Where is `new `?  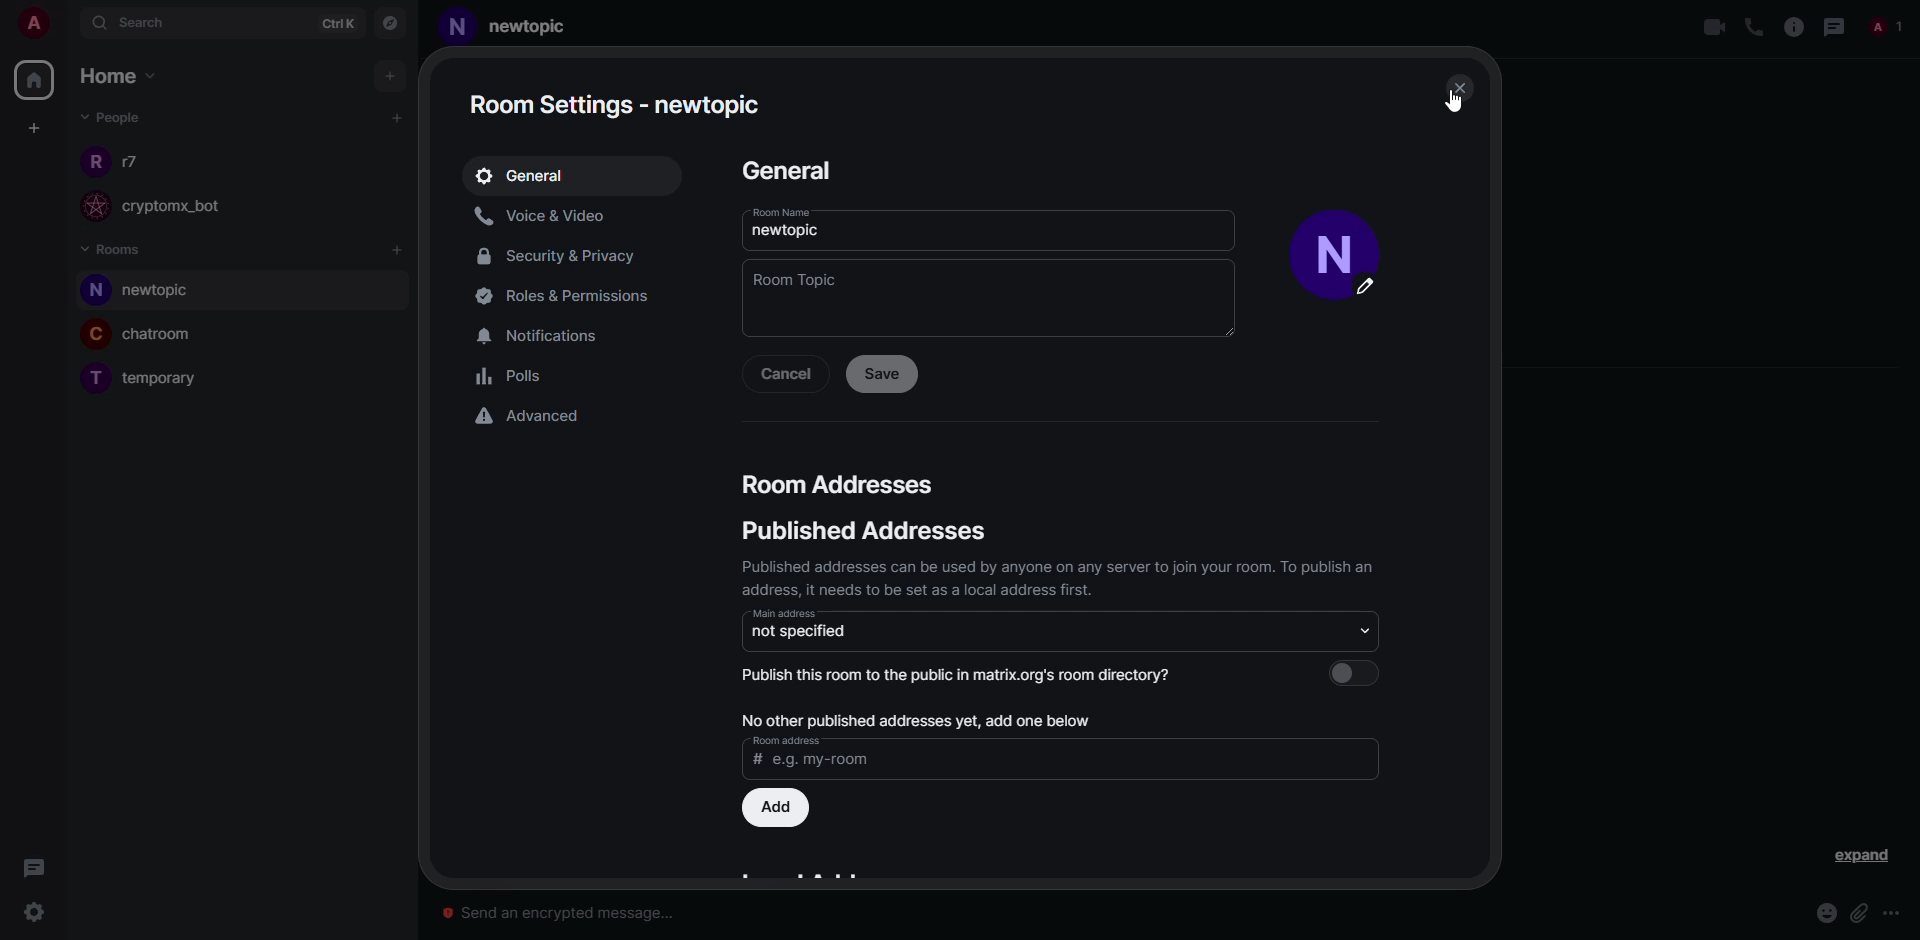 new  is located at coordinates (527, 25).